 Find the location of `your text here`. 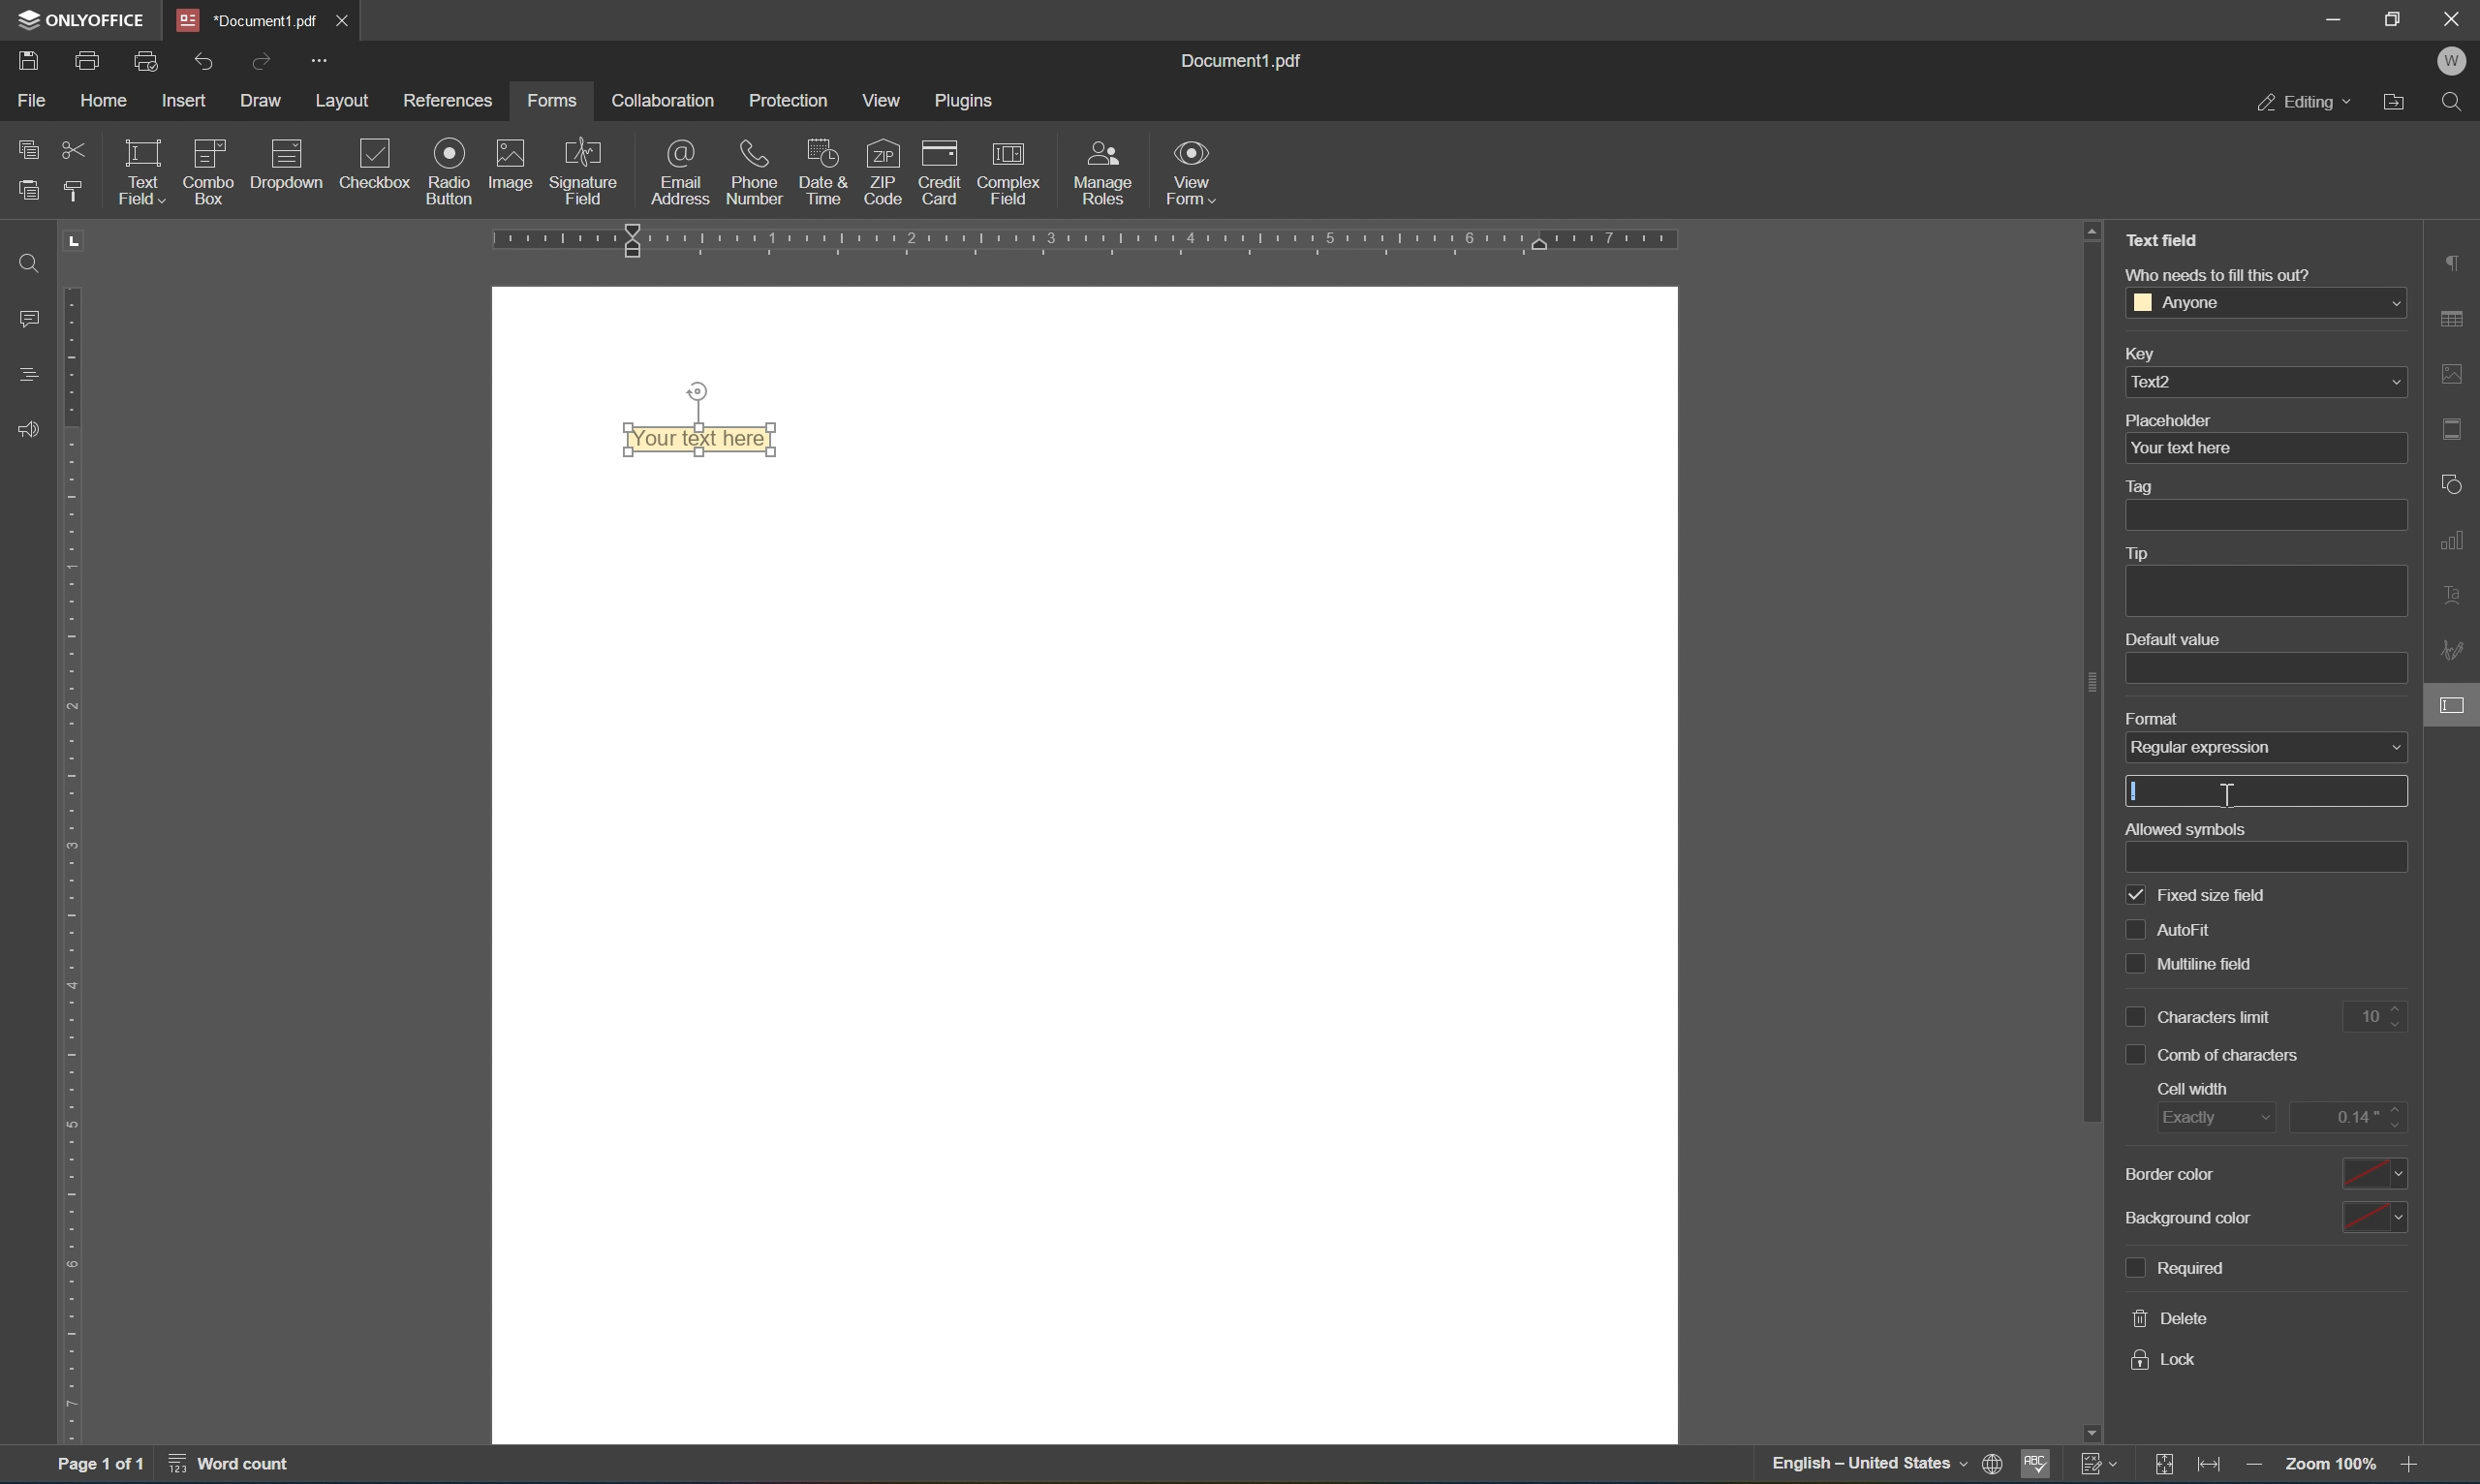

your text here is located at coordinates (2182, 448).